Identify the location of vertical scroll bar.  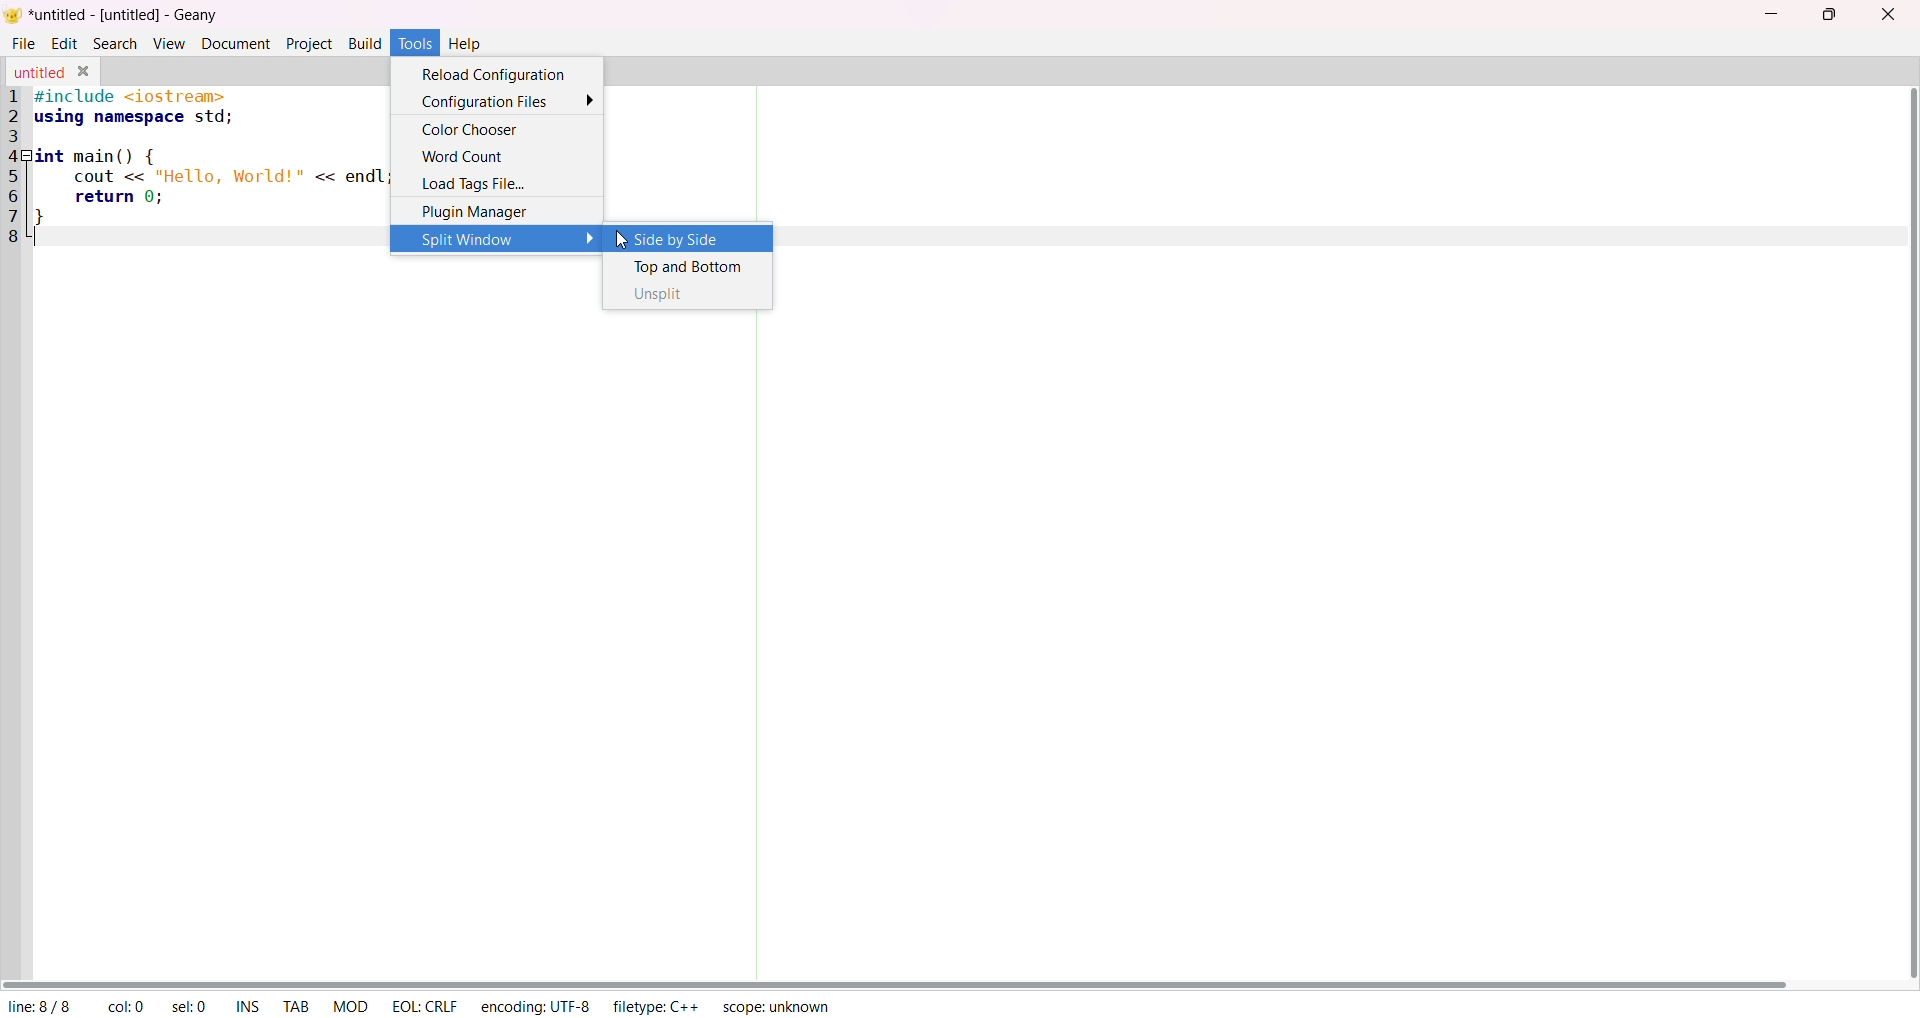
(1907, 534).